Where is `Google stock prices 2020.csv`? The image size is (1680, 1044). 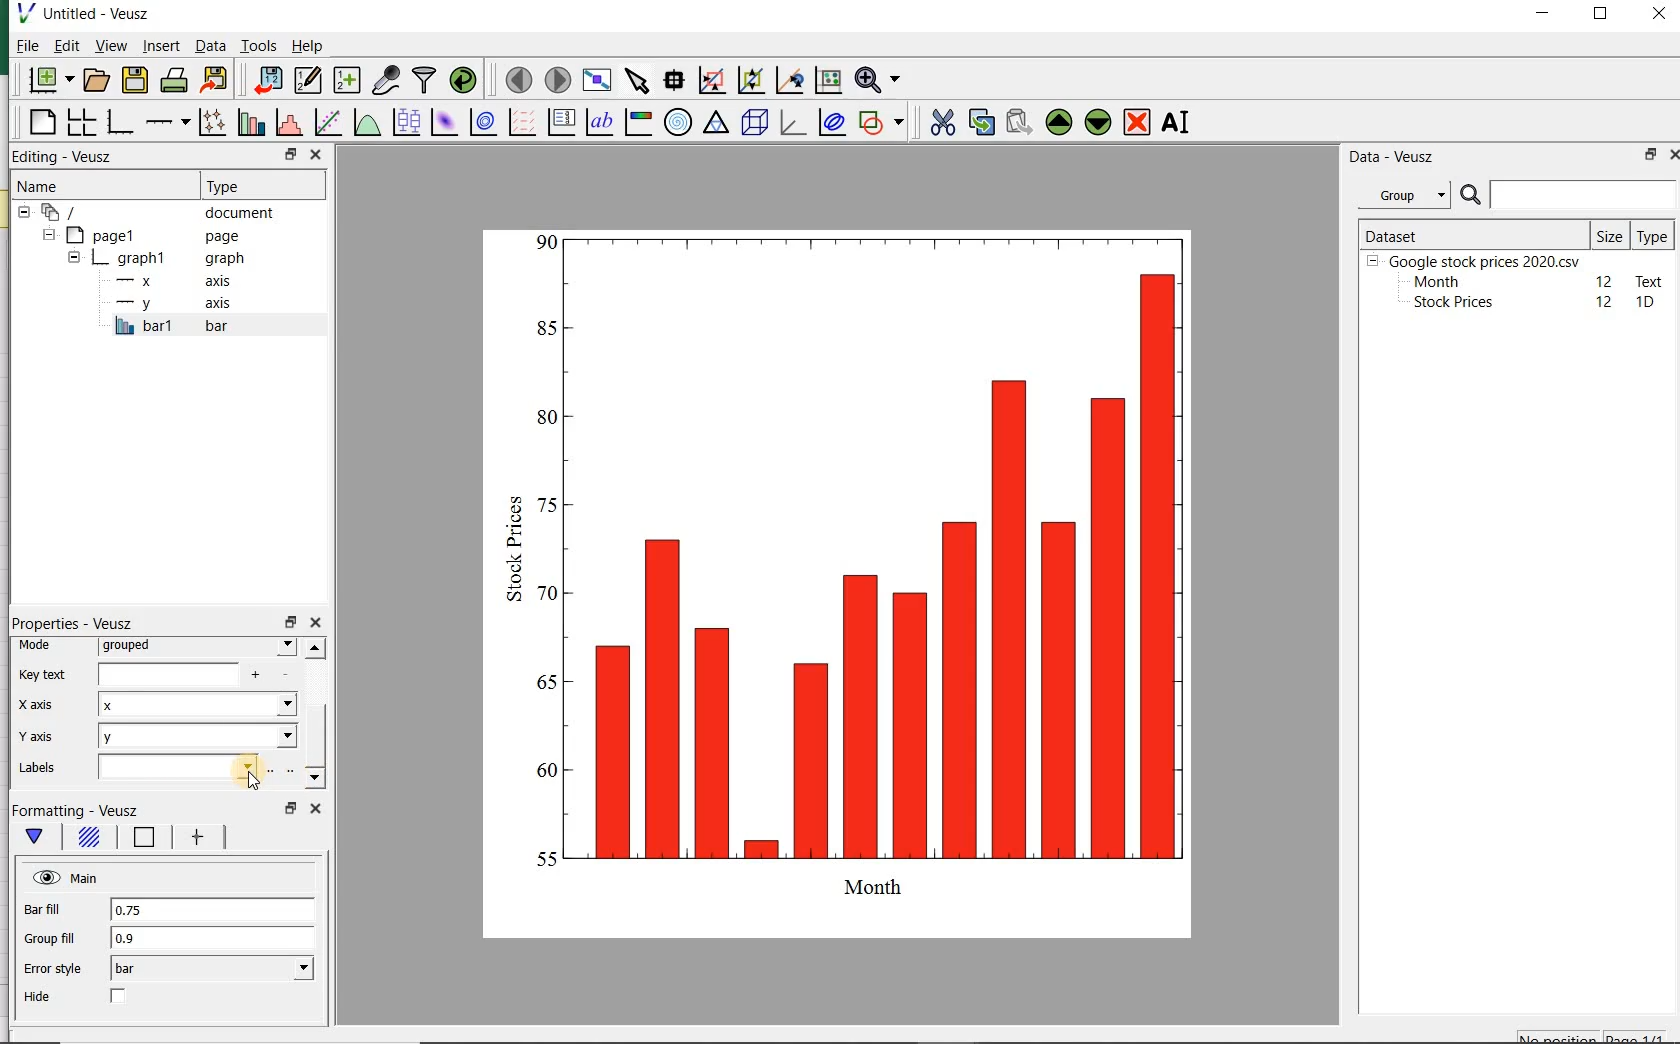 Google stock prices 2020.csv is located at coordinates (1477, 260).